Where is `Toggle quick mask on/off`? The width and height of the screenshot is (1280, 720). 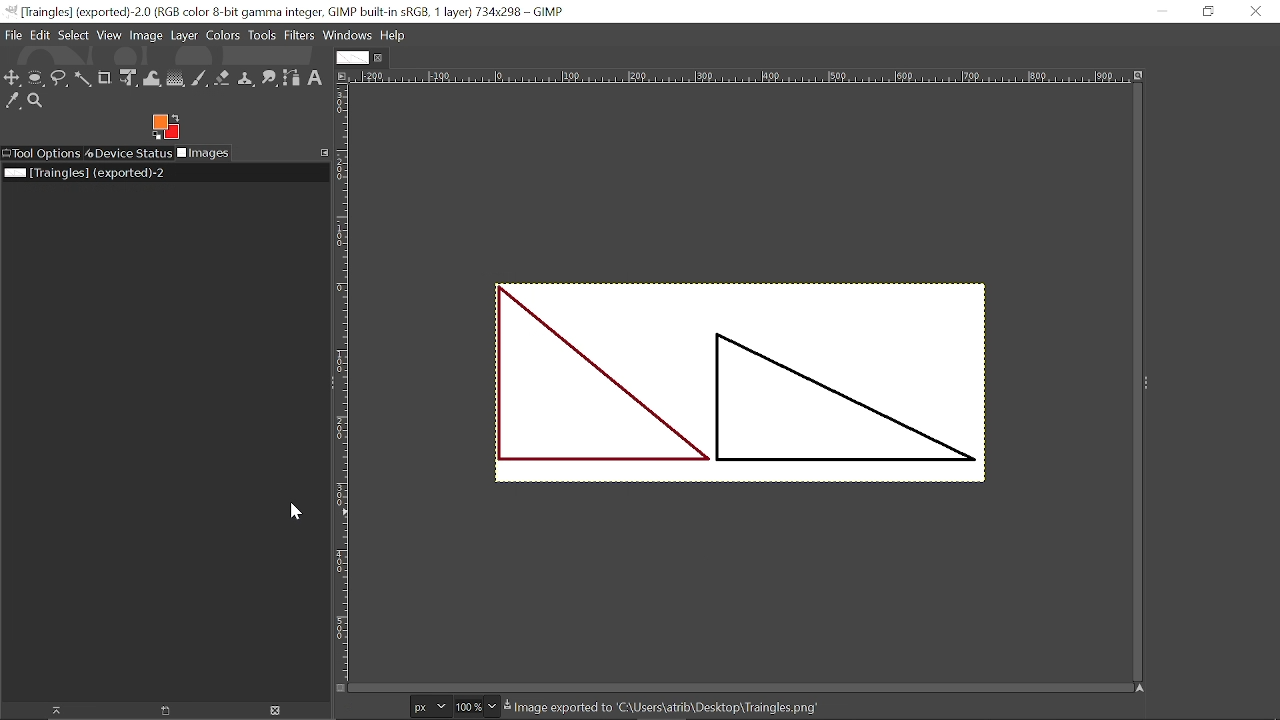 Toggle quick mask on/off is located at coordinates (342, 688).